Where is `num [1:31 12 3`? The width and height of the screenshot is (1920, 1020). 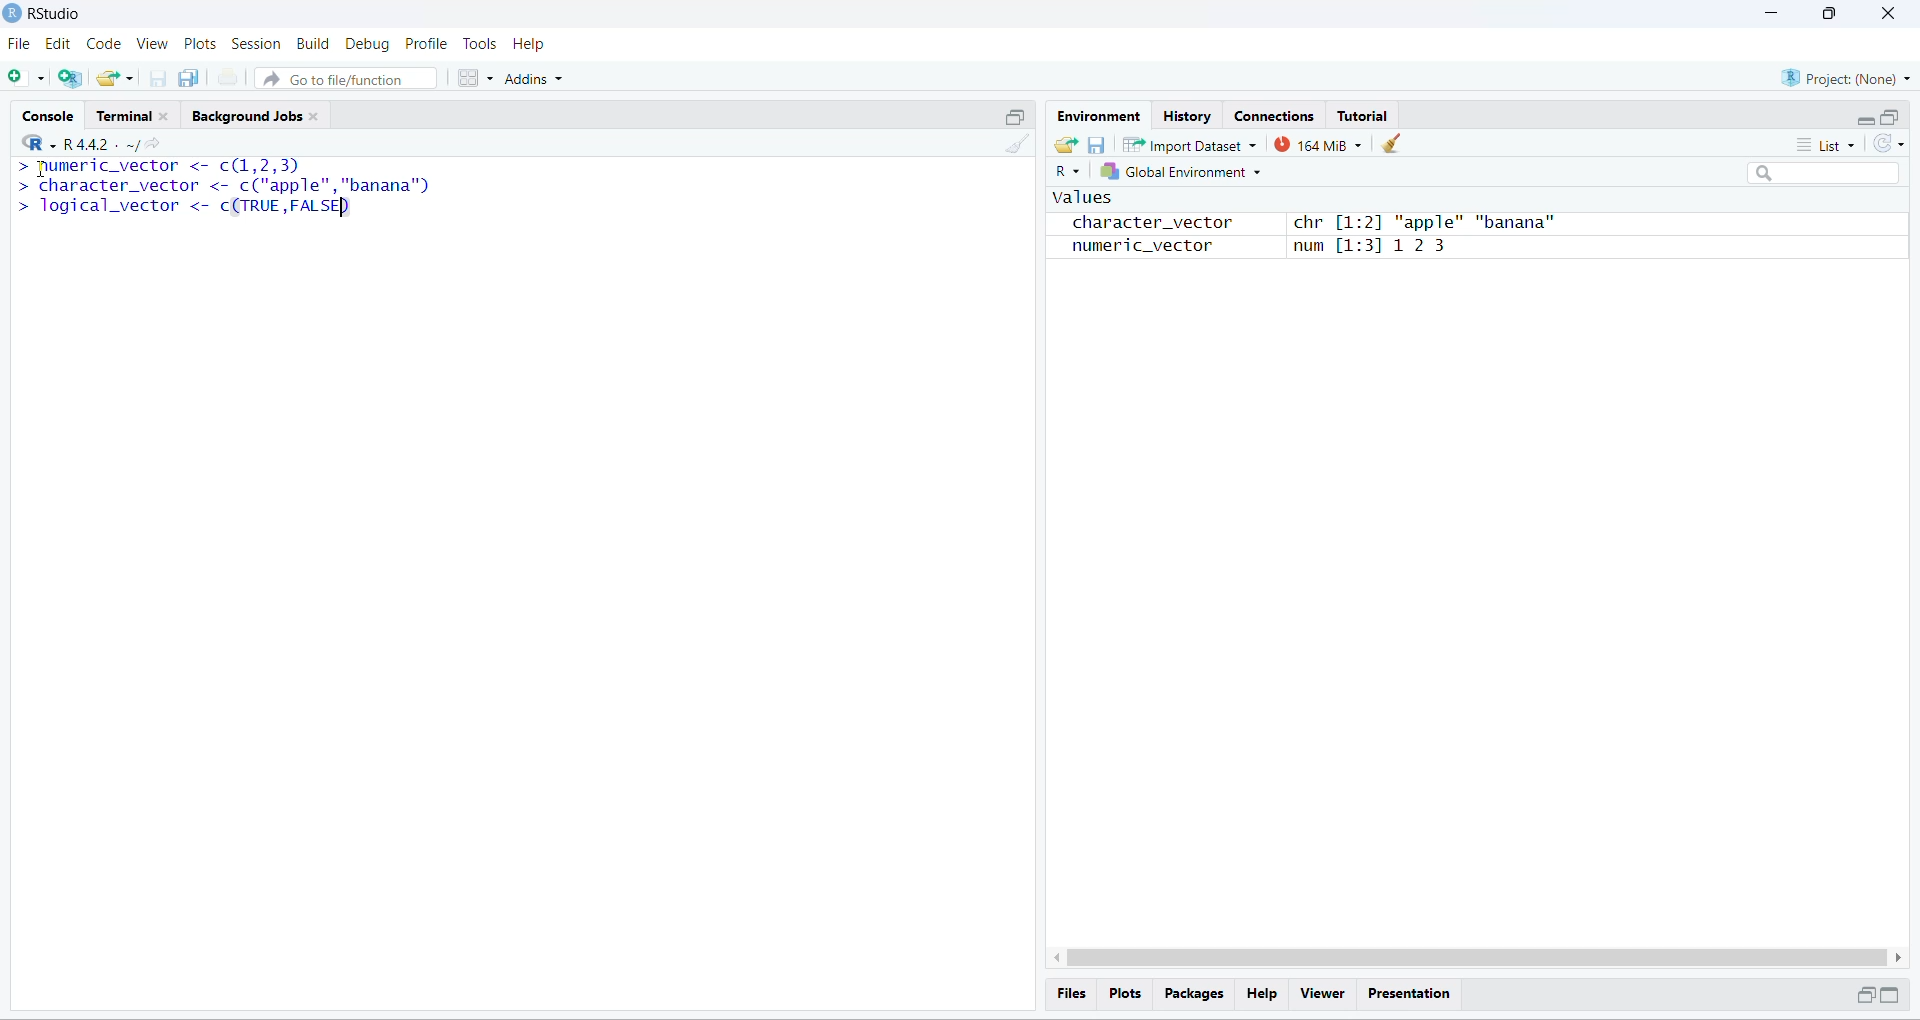 num [1:31 12 3 is located at coordinates (1372, 248).